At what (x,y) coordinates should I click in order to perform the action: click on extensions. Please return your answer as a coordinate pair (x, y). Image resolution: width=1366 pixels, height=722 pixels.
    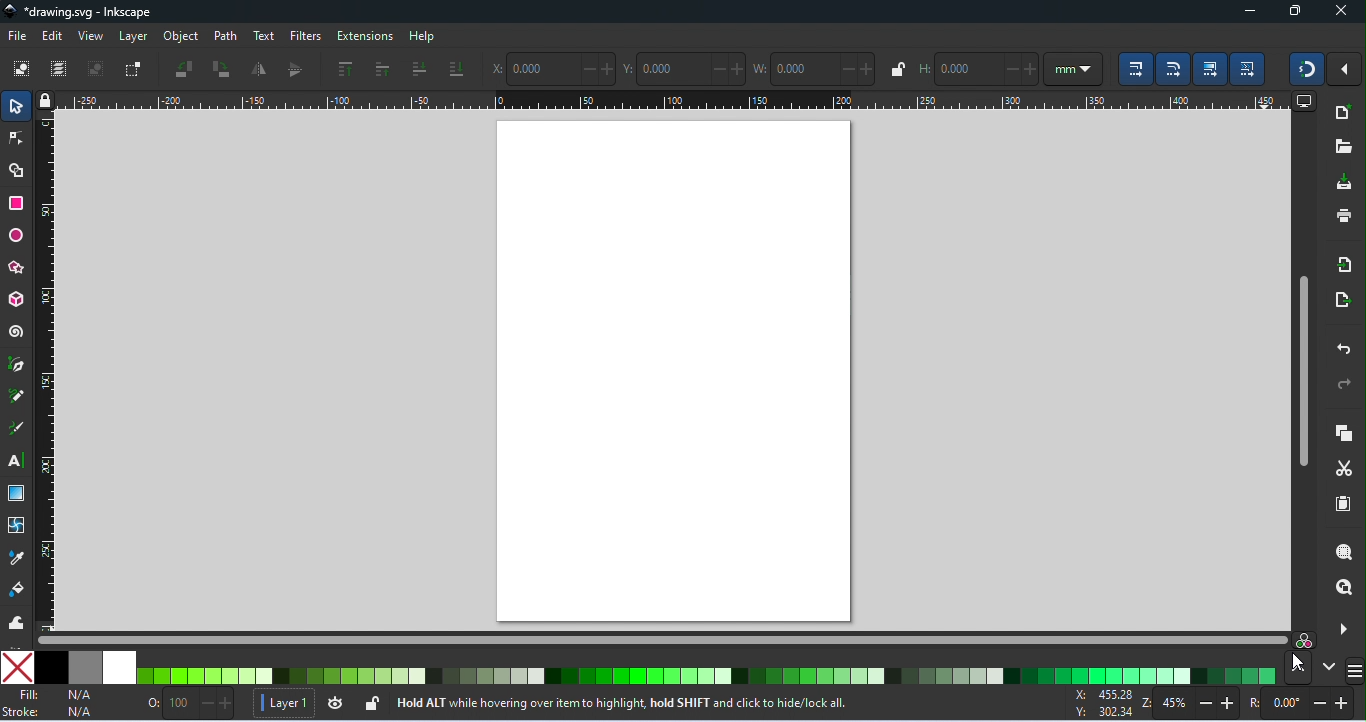
    Looking at the image, I should click on (364, 36).